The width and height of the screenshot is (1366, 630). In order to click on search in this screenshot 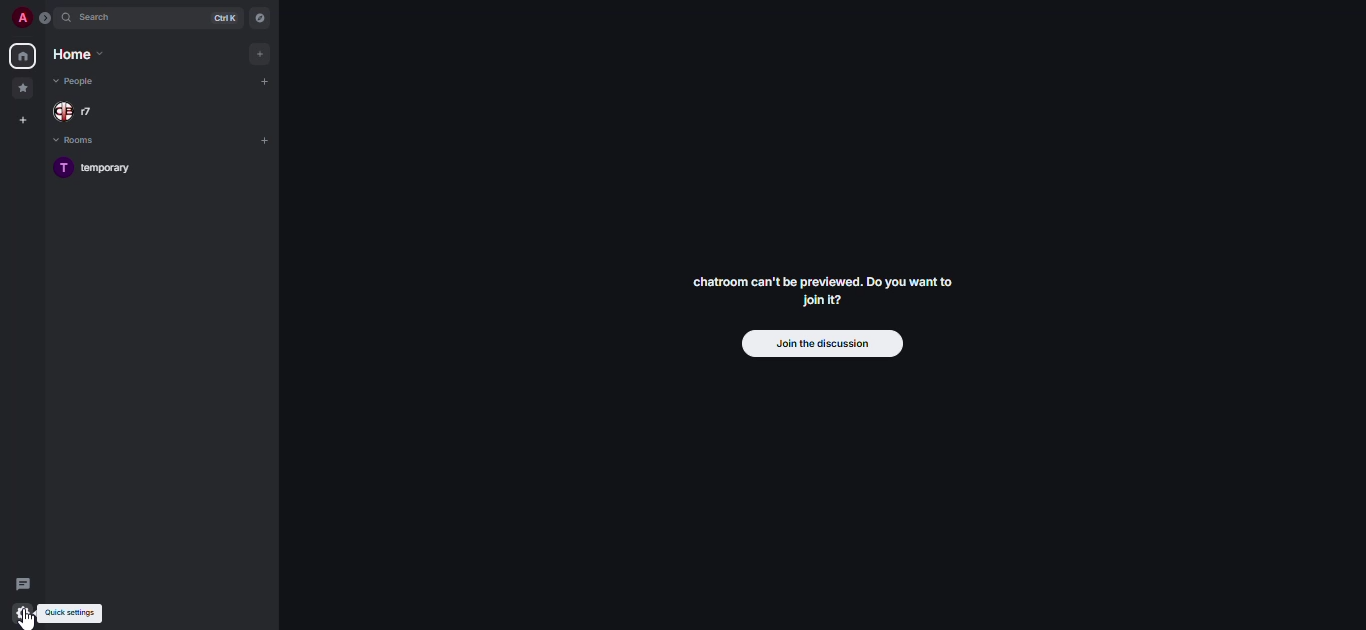, I will do `click(97, 19)`.